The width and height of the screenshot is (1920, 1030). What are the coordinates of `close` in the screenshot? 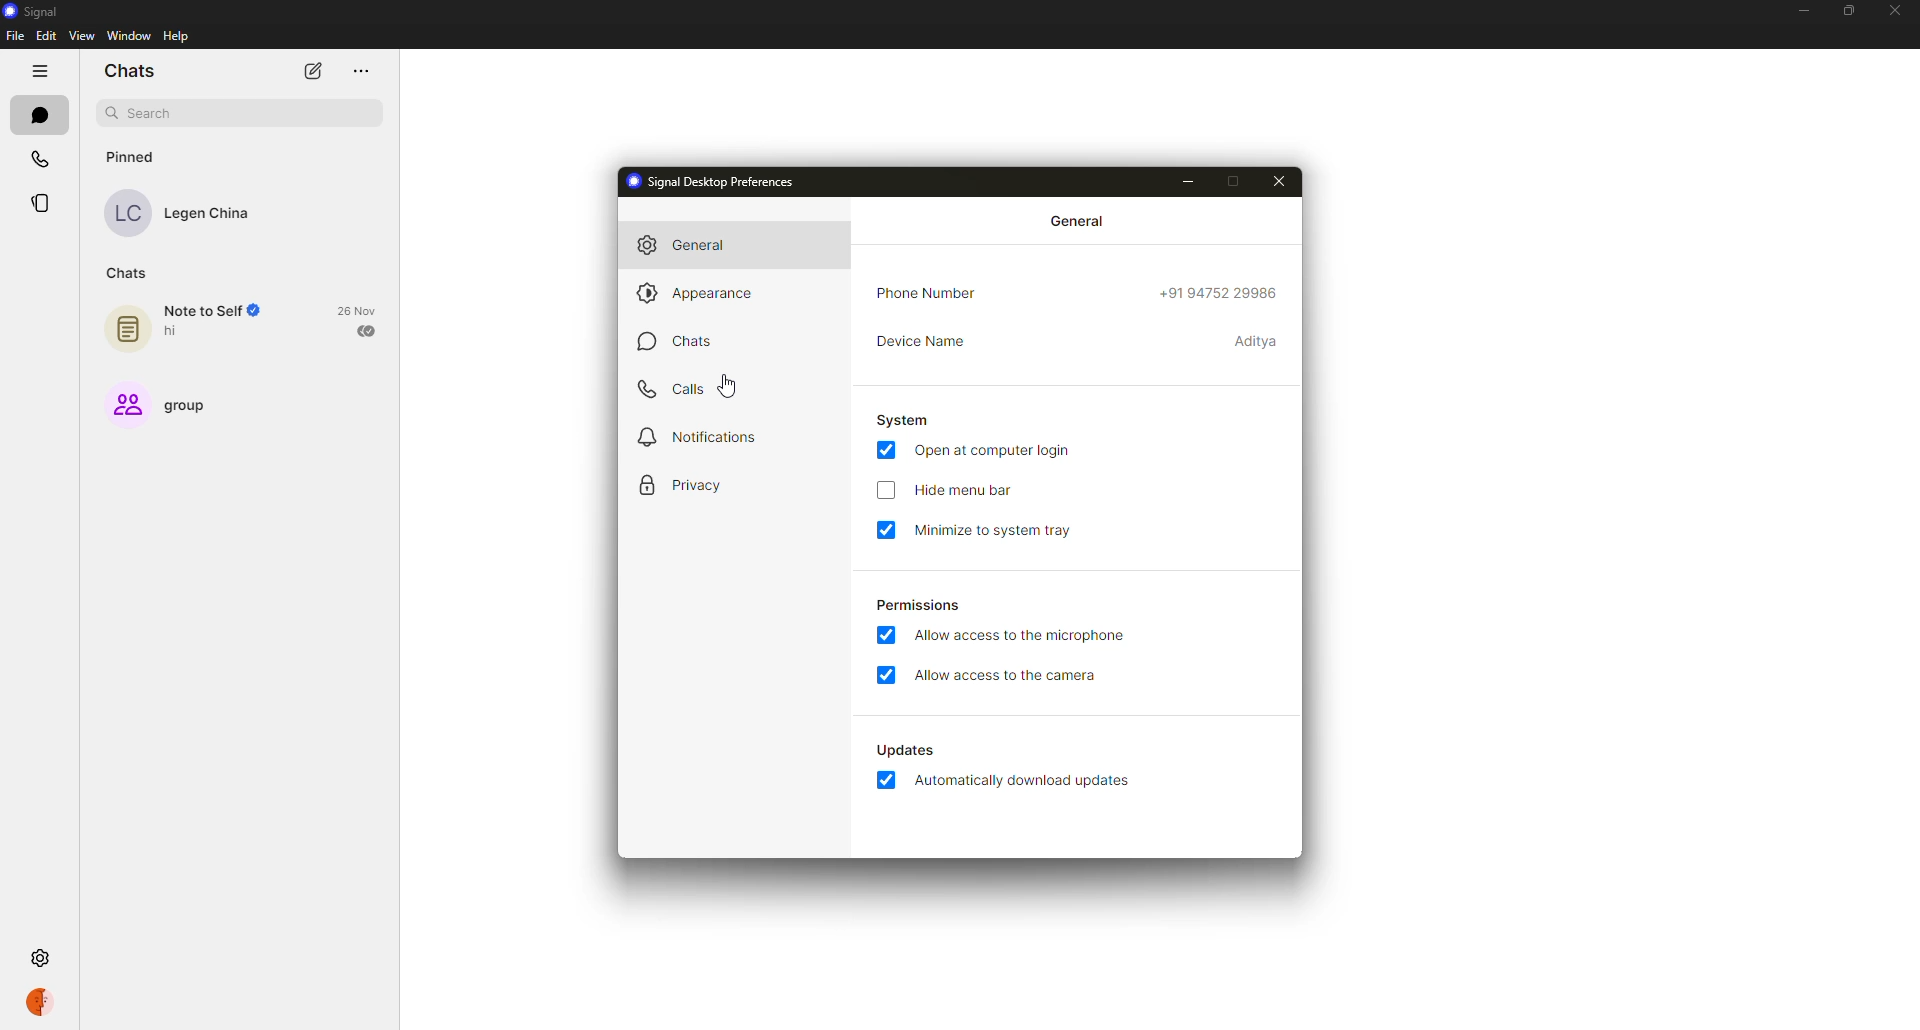 It's located at (1893, 12).